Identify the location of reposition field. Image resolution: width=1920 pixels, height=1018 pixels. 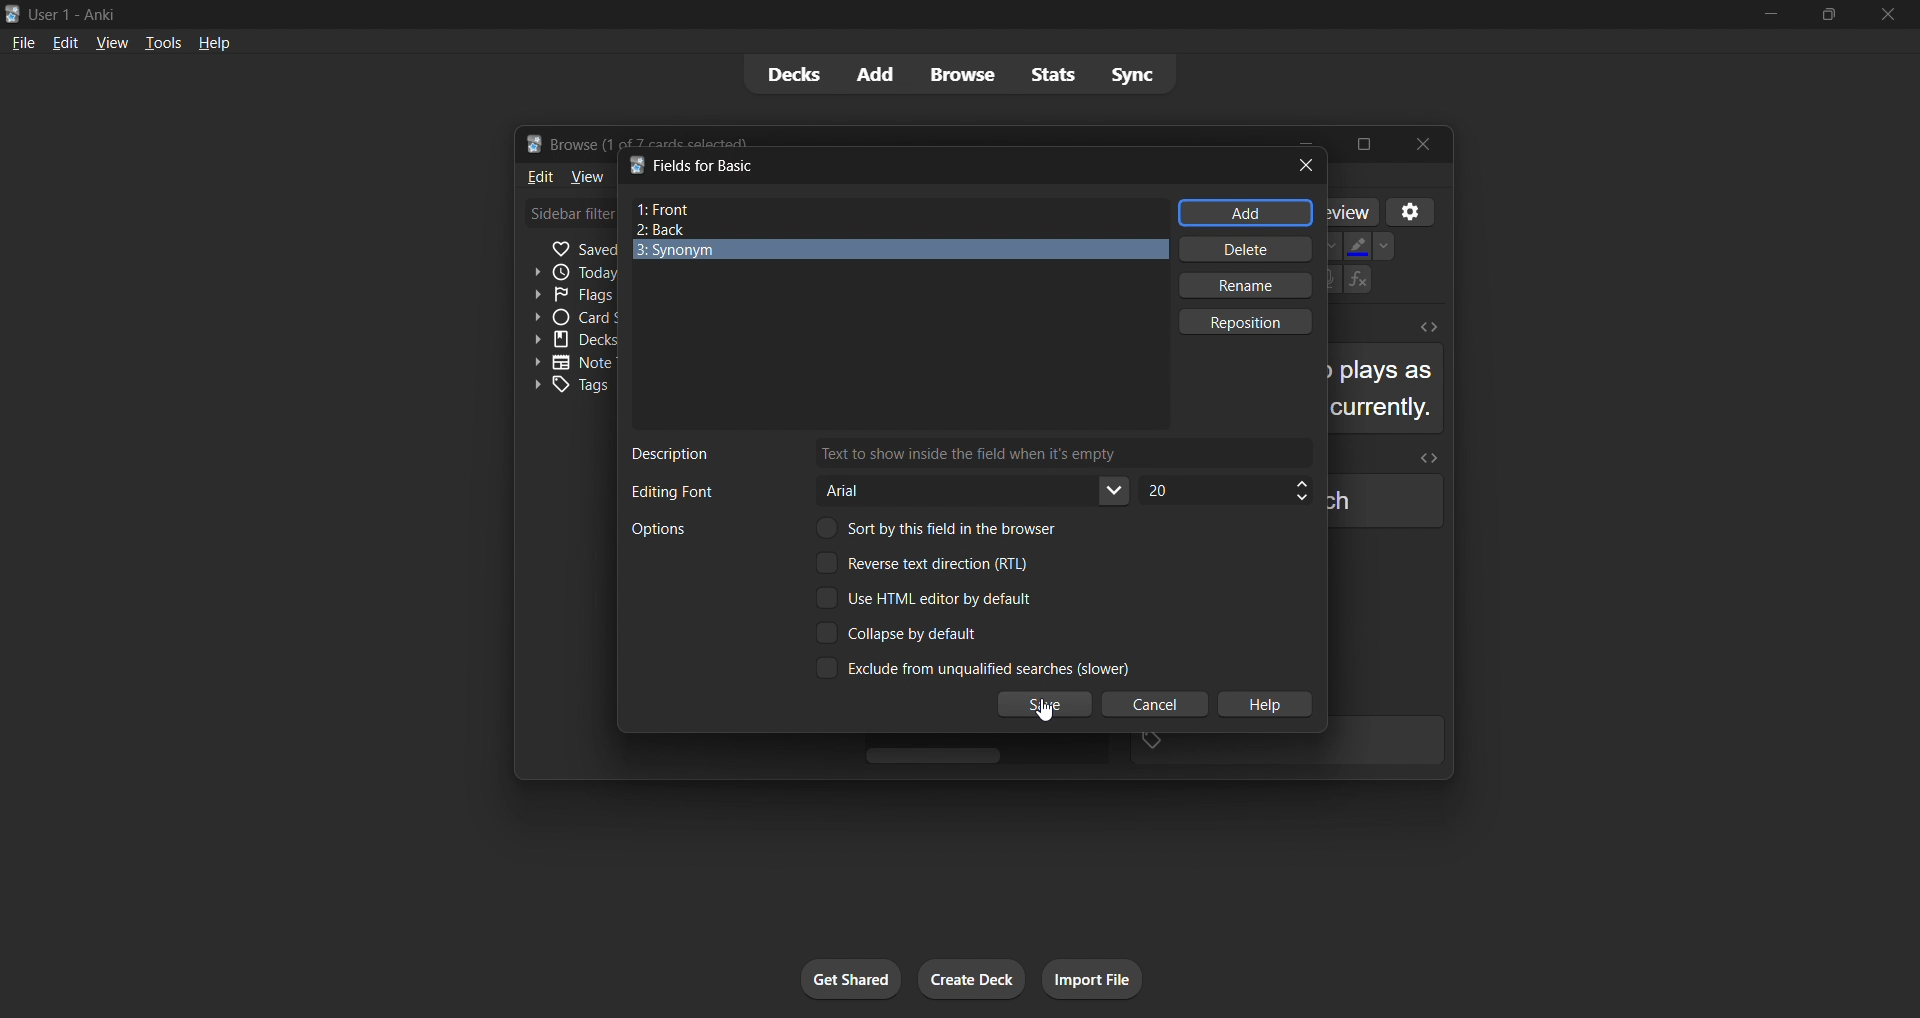
(1253, 322).